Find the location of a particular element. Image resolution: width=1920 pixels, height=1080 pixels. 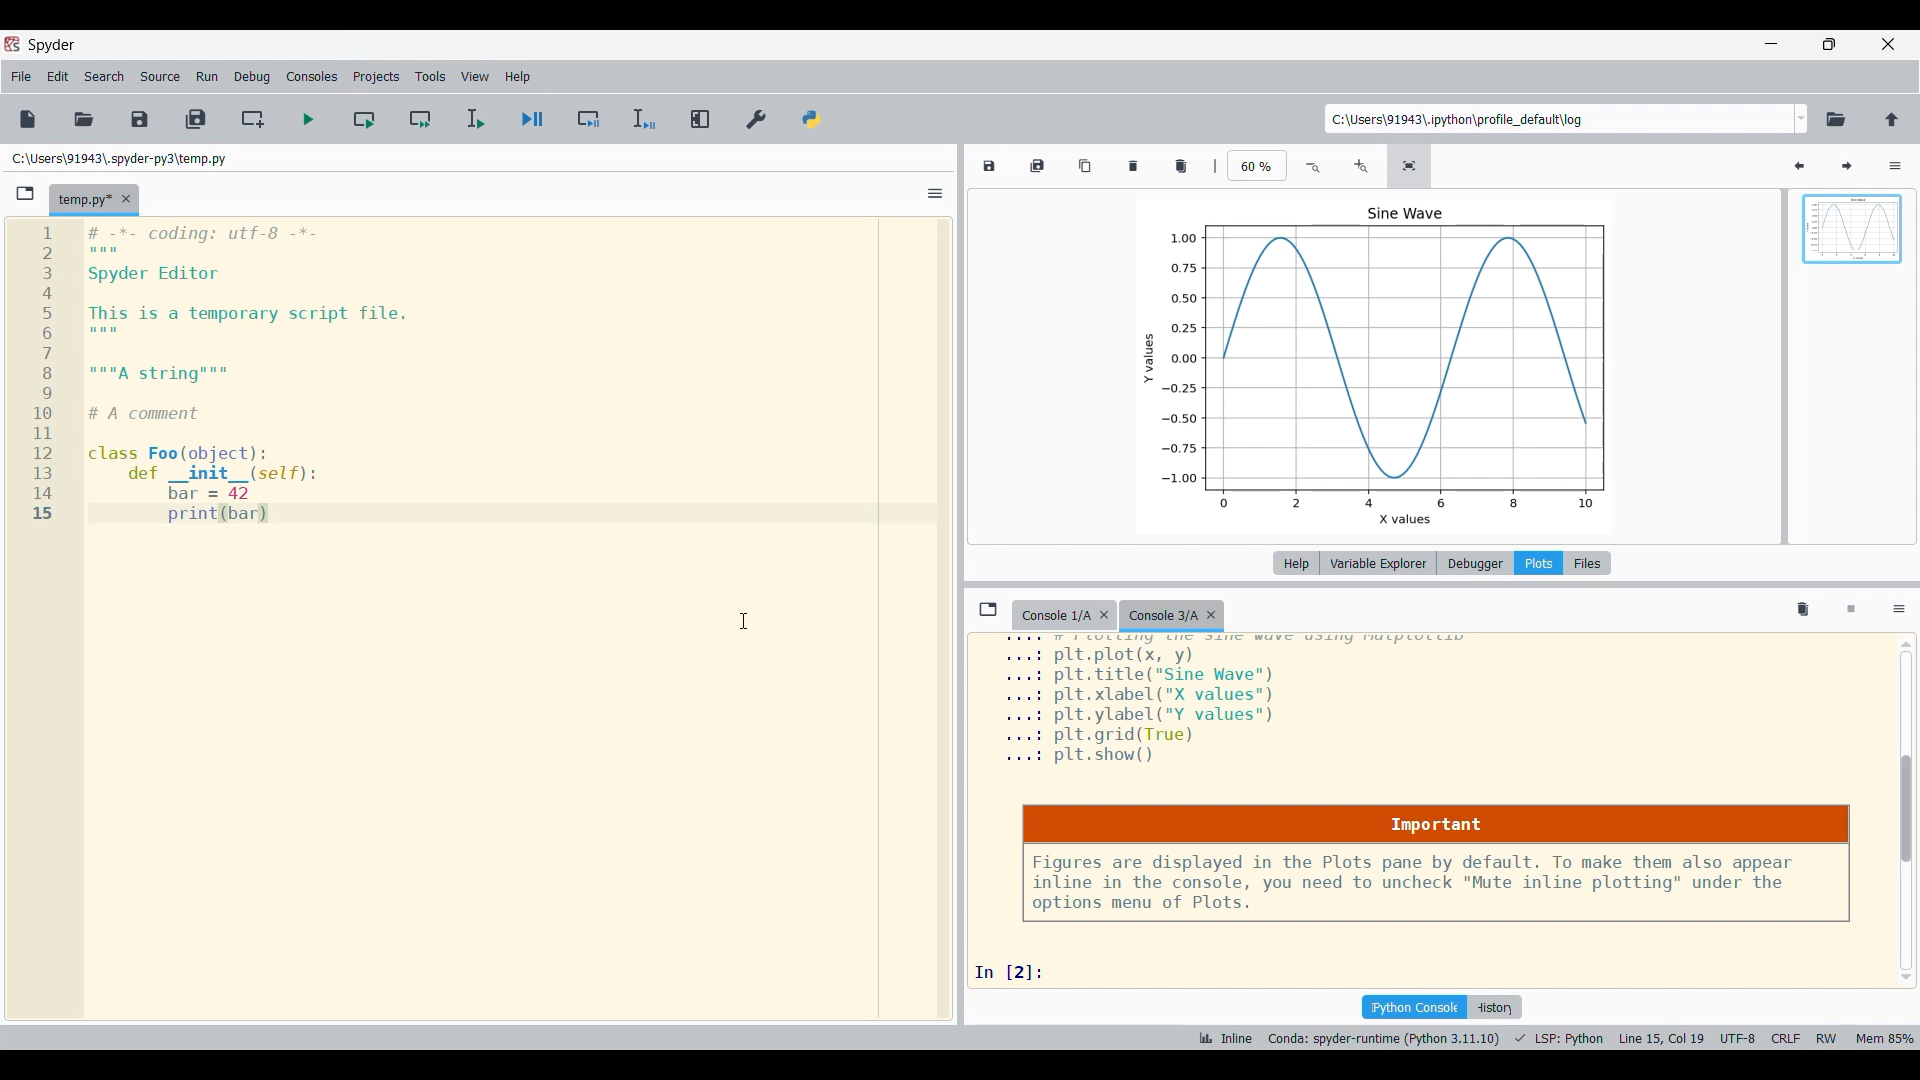

New file is located at coordinates (28, 119).